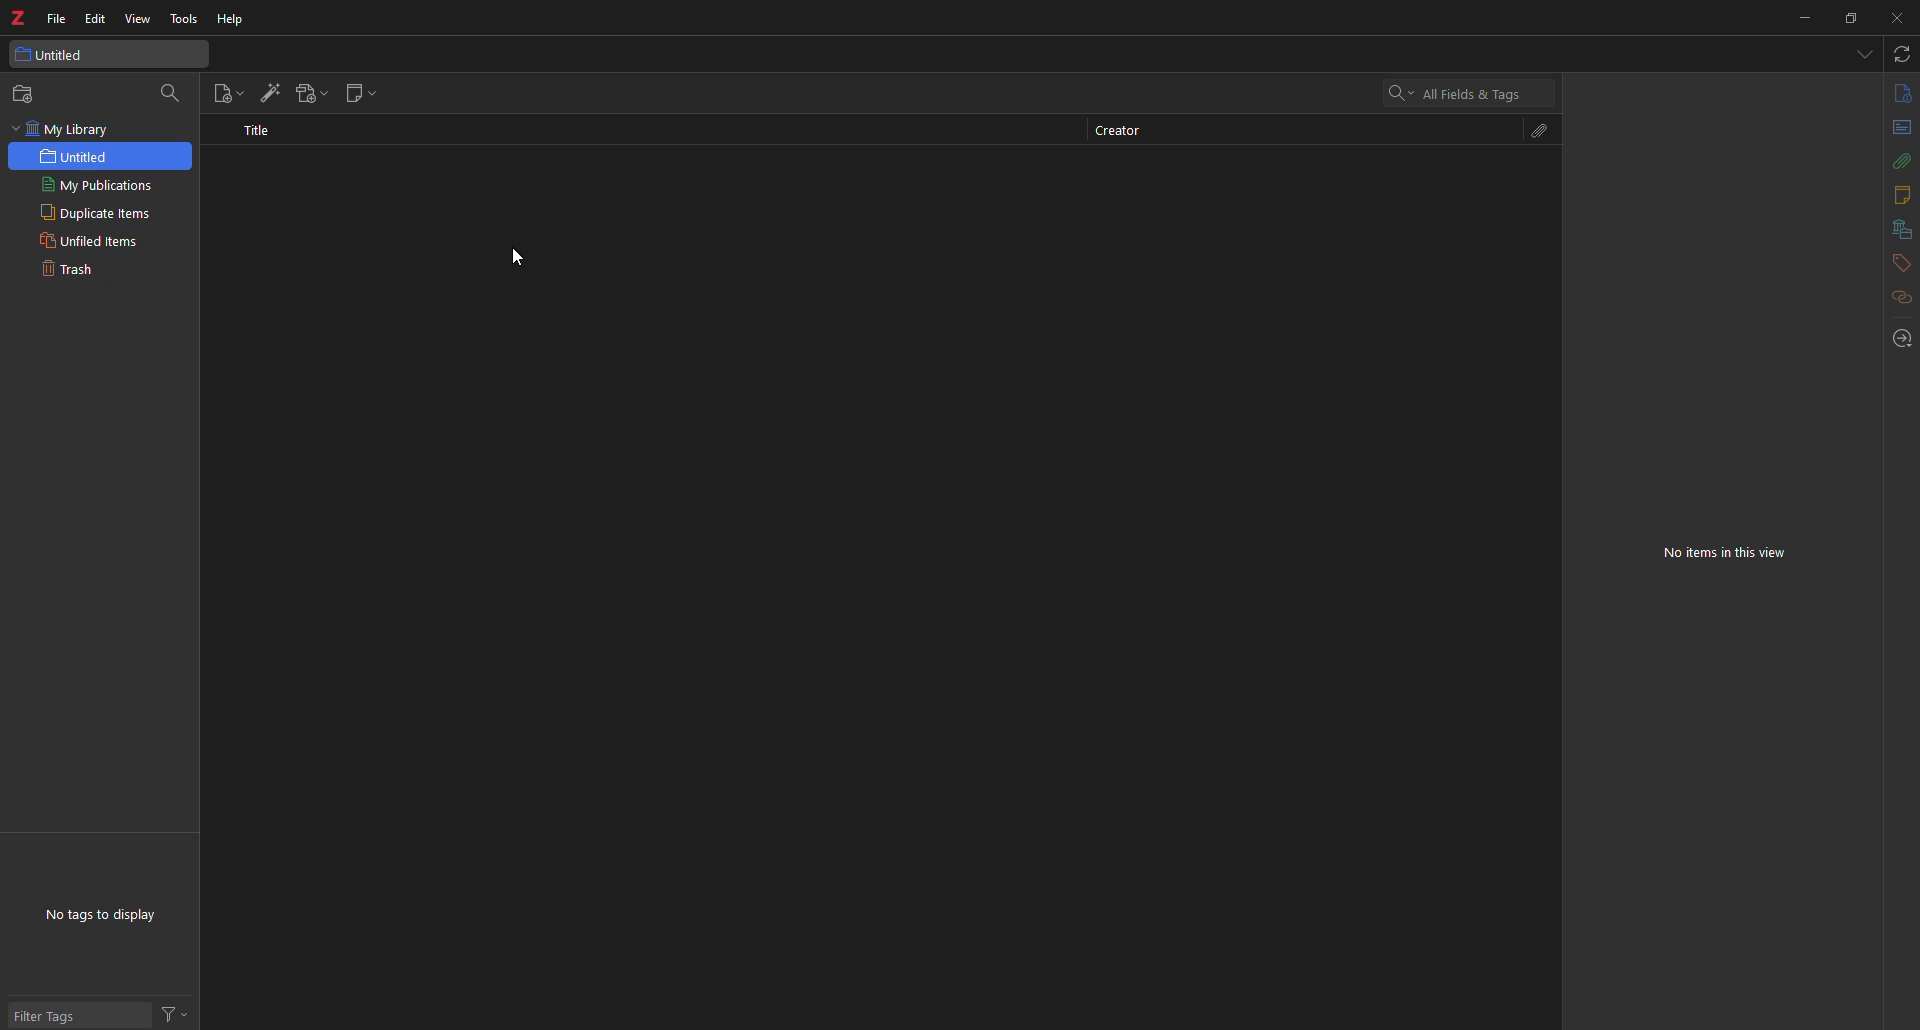  Describe the element at coordinates (267, 132) in the screenshot. I see `title` at that location.